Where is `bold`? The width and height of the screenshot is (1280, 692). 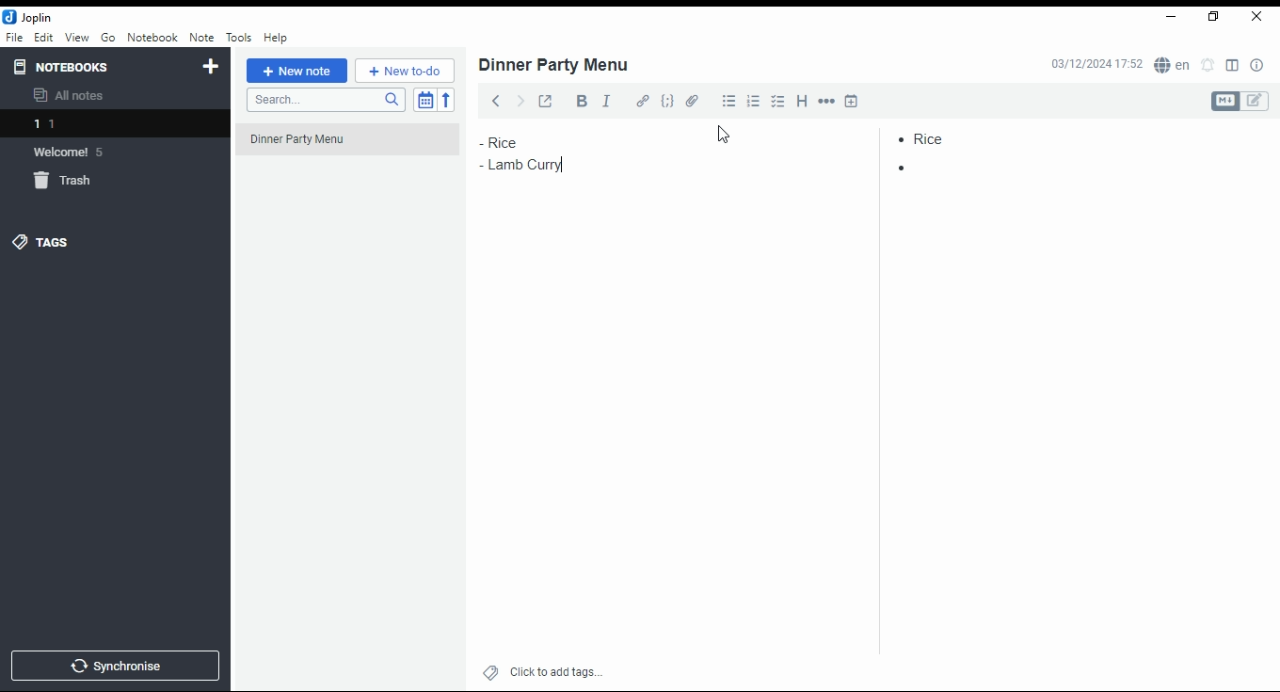
bold is located at coordinates (578, 101).